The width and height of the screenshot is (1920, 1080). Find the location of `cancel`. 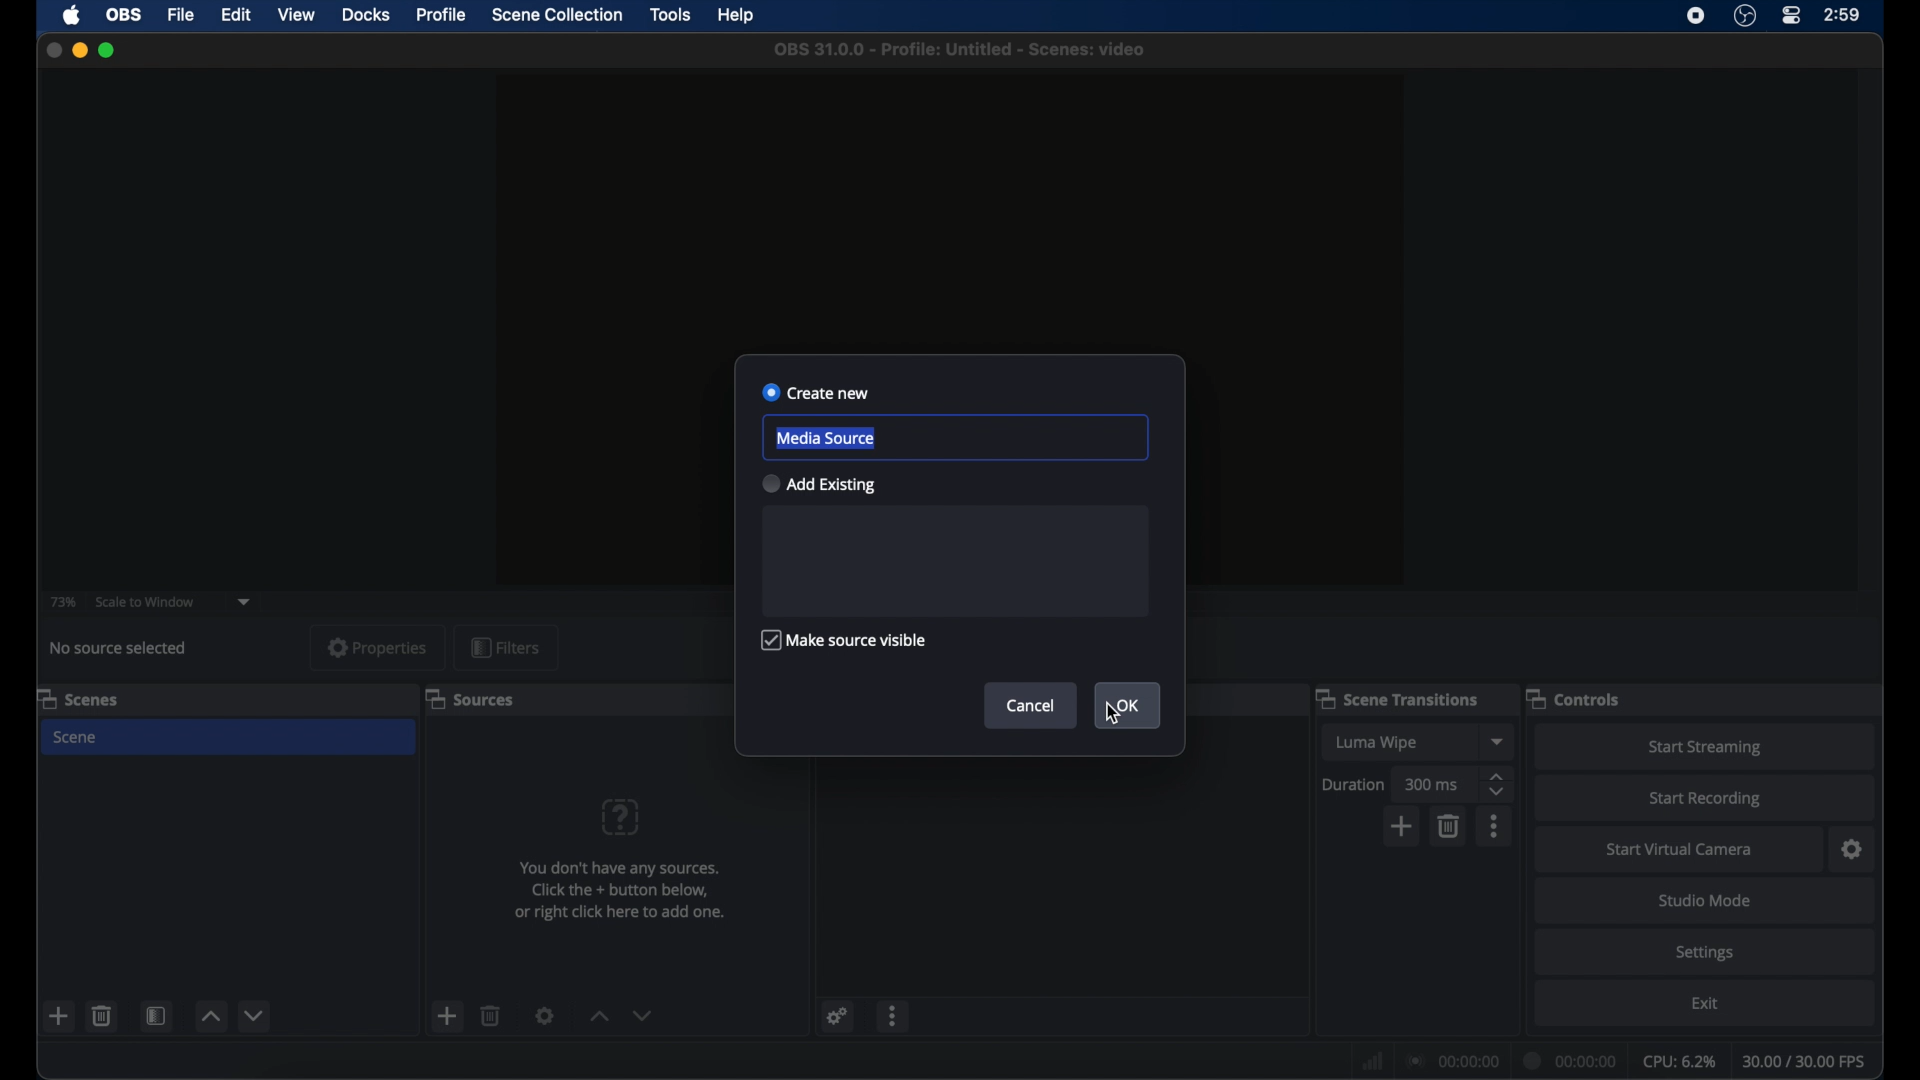

cancel is located at coordinates (1034, 705).